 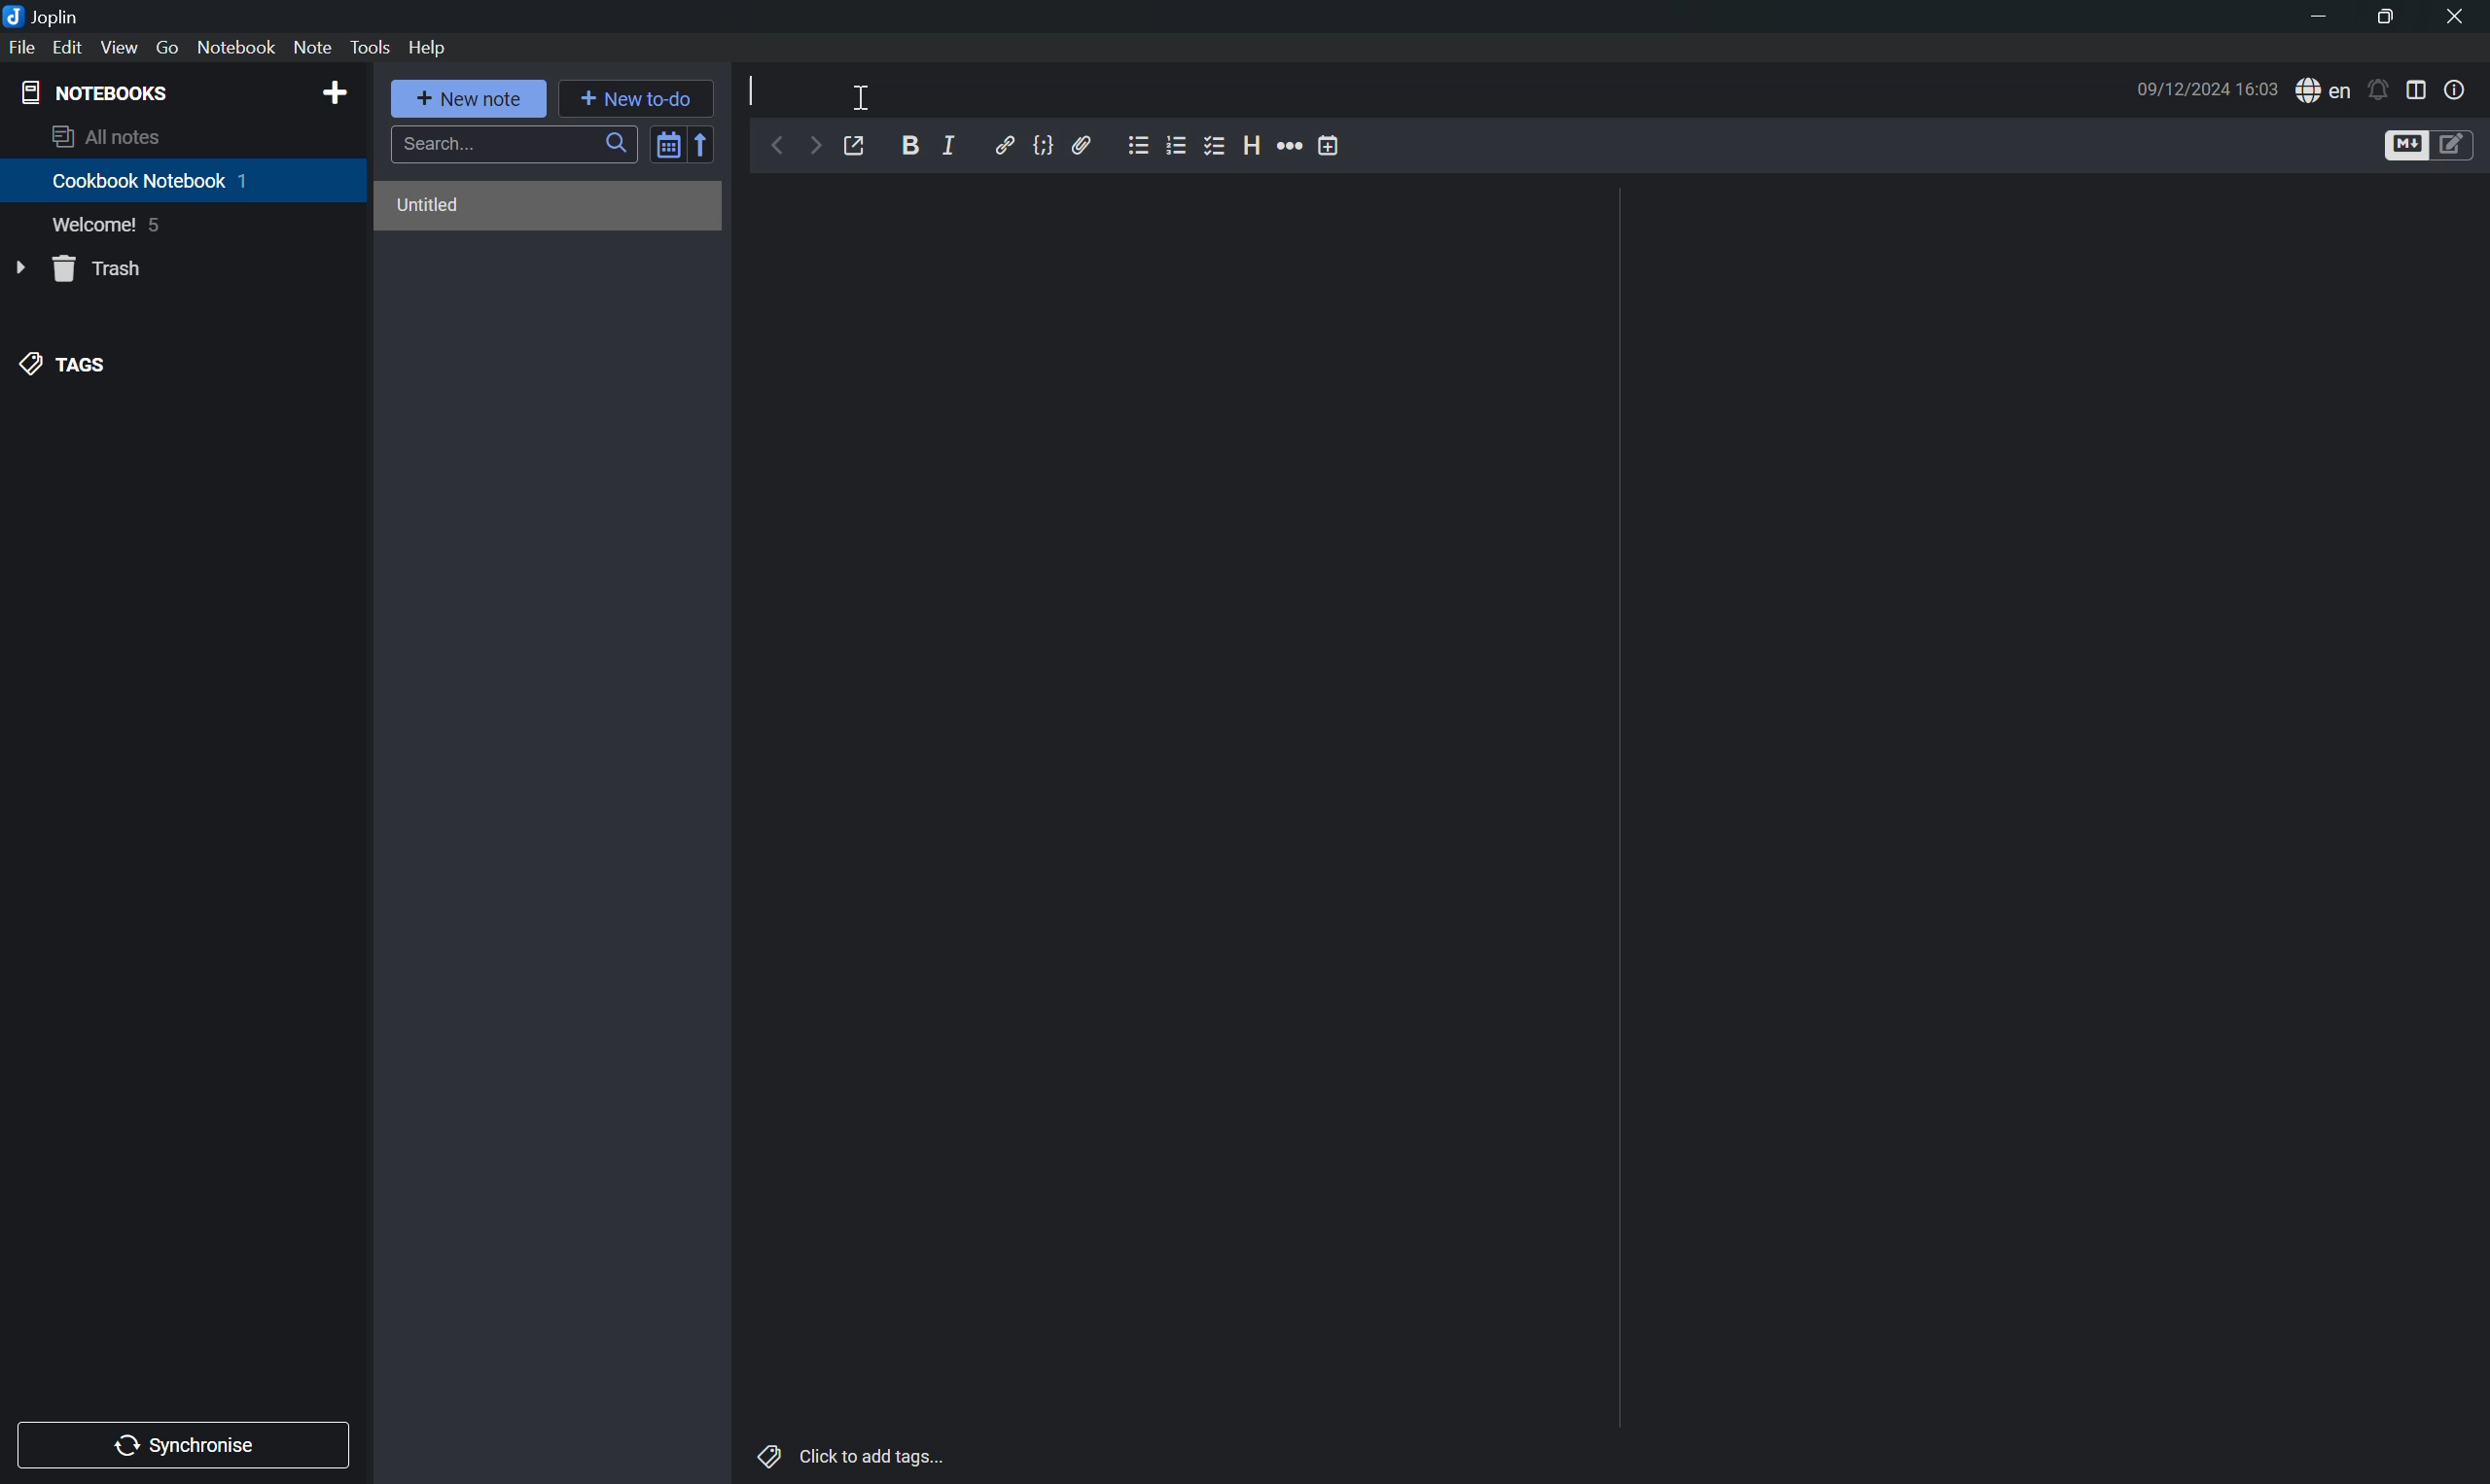 What do you see at coordinates (371, 47) in the screenshot?
I see `Tools` at bounding box center [371, 47].